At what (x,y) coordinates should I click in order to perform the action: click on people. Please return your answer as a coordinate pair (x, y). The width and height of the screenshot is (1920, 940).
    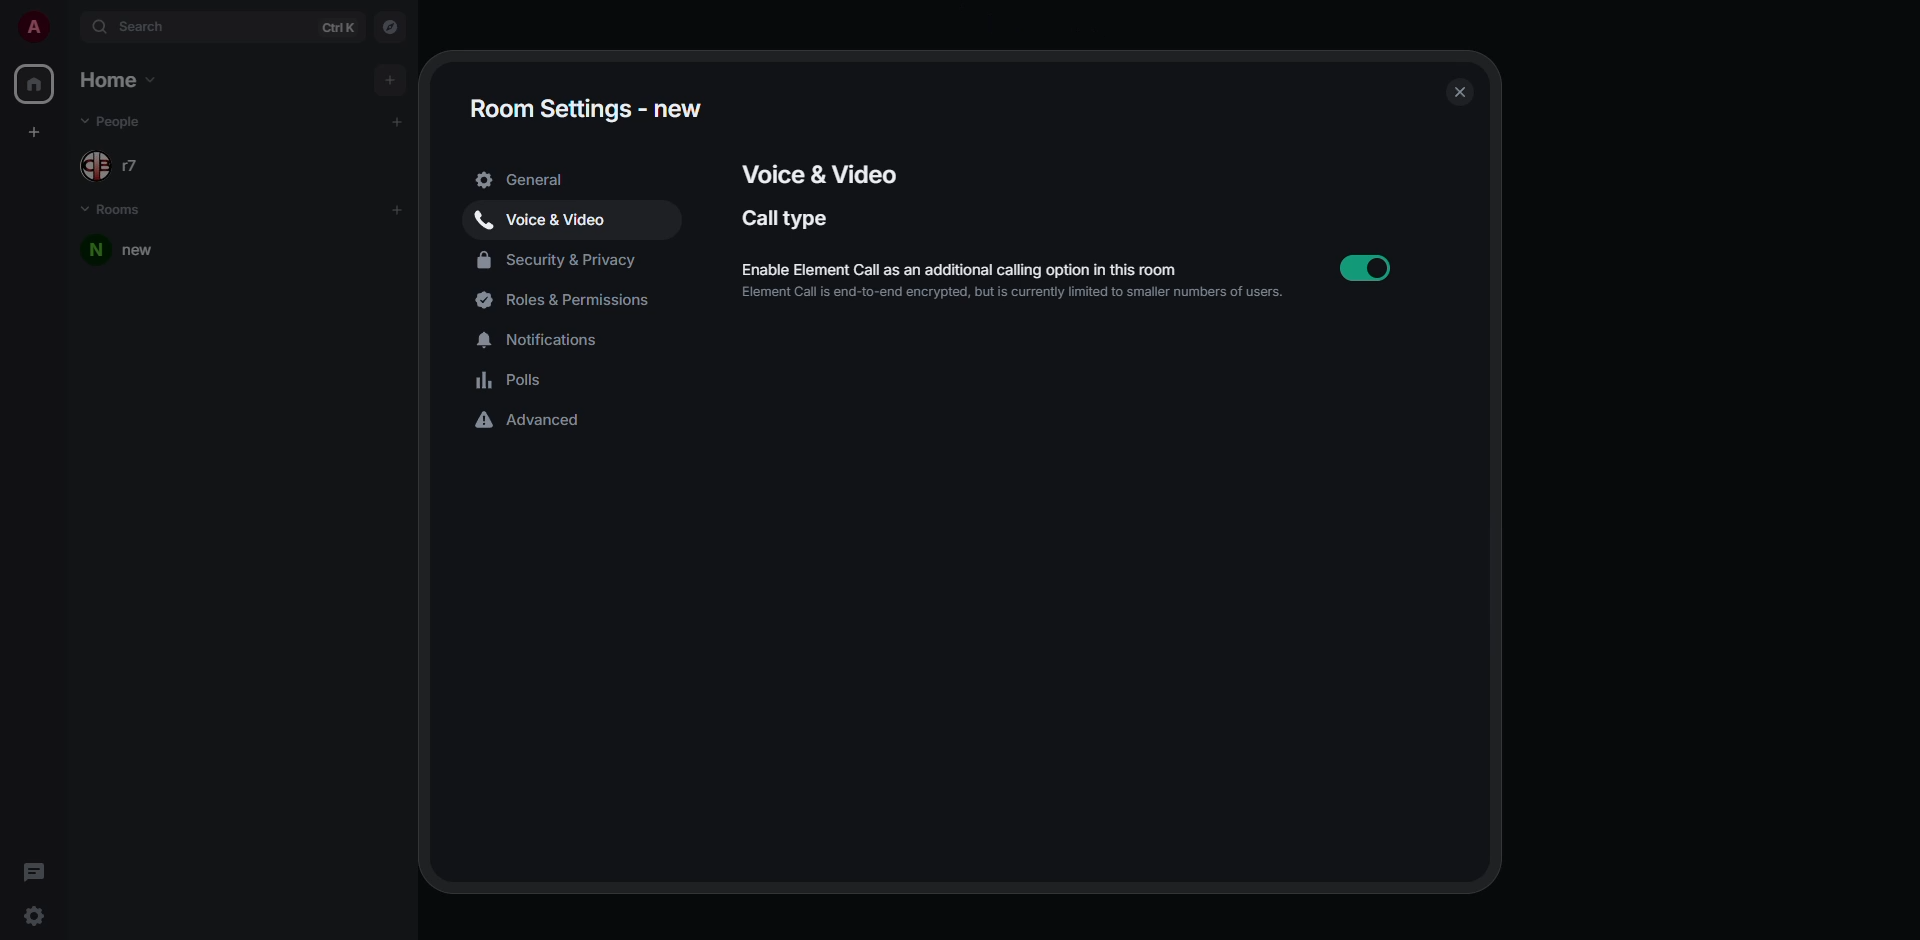
    Looking at the image, I should click on (112, 122).